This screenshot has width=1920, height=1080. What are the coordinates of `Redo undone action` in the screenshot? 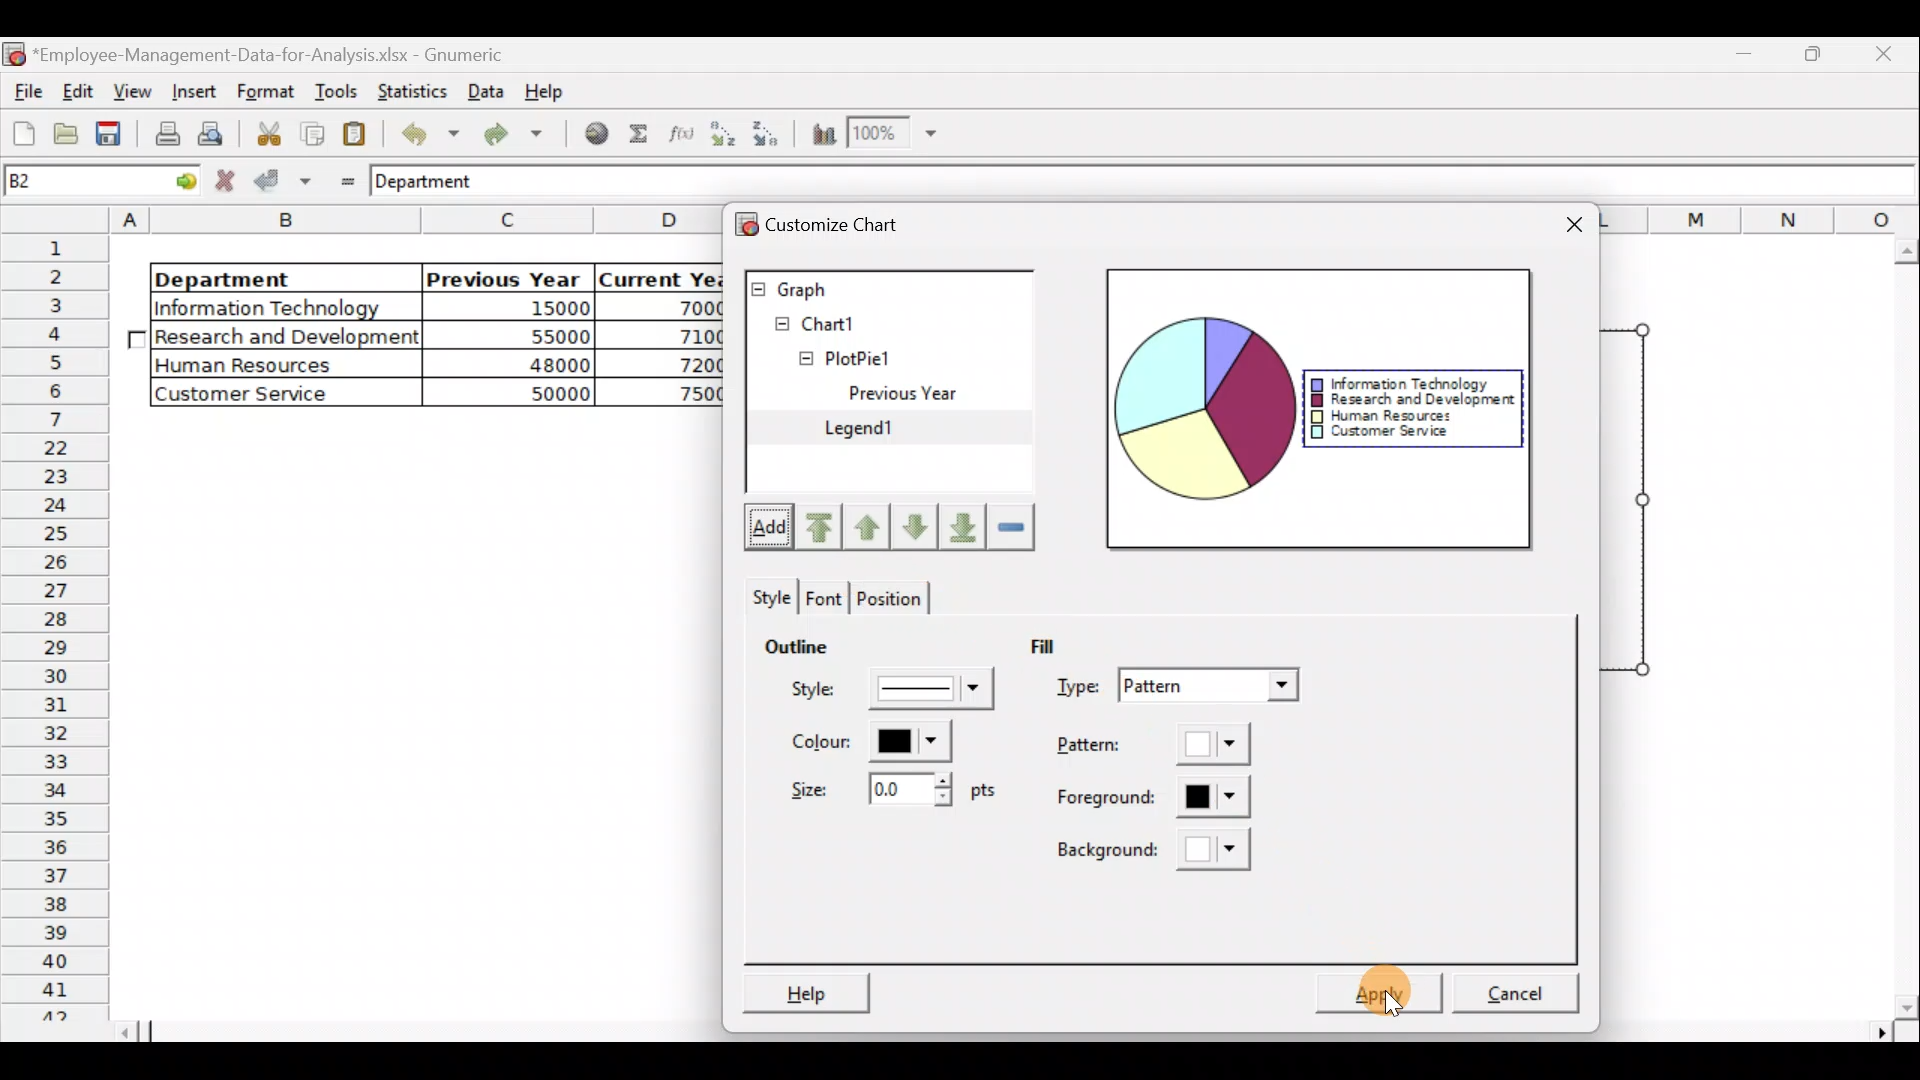 It's located at (520, 134).